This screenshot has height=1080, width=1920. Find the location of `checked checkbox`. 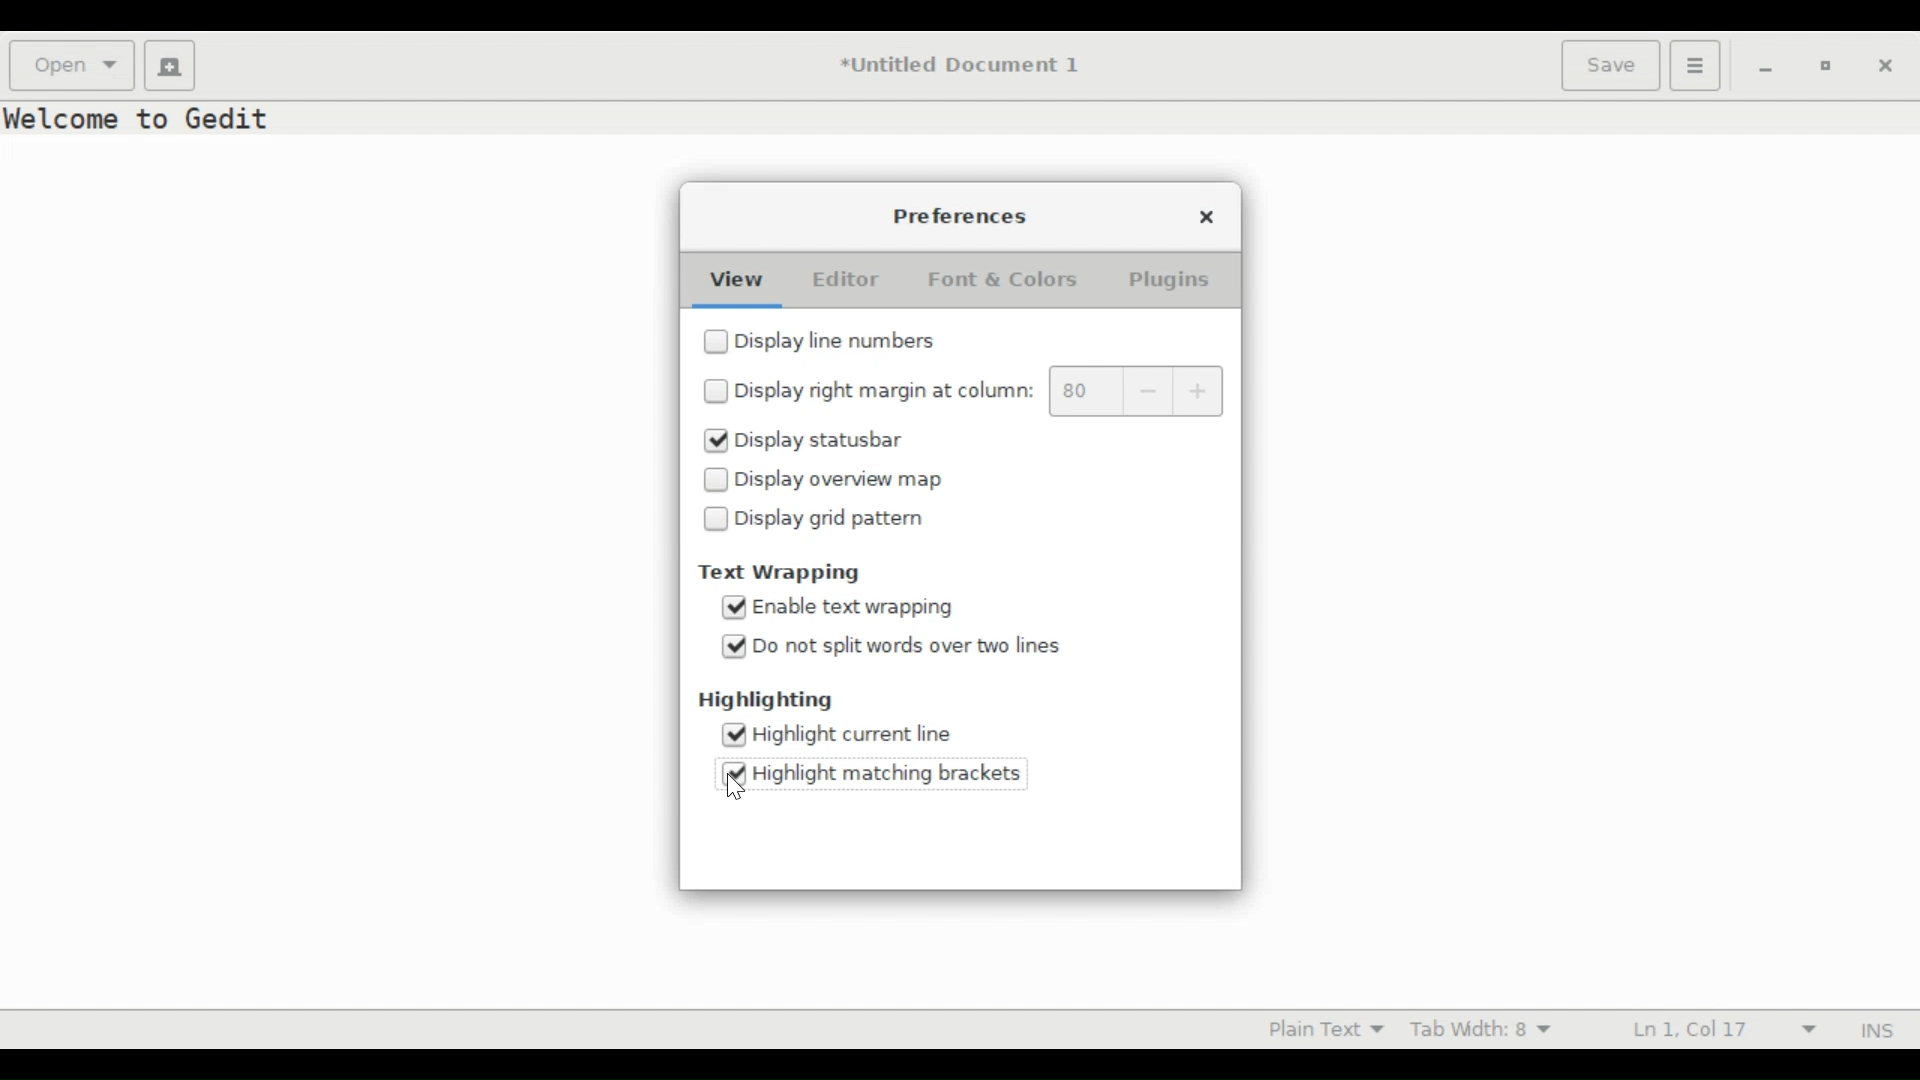

checked checkbox is located at coordinates (717, 440).